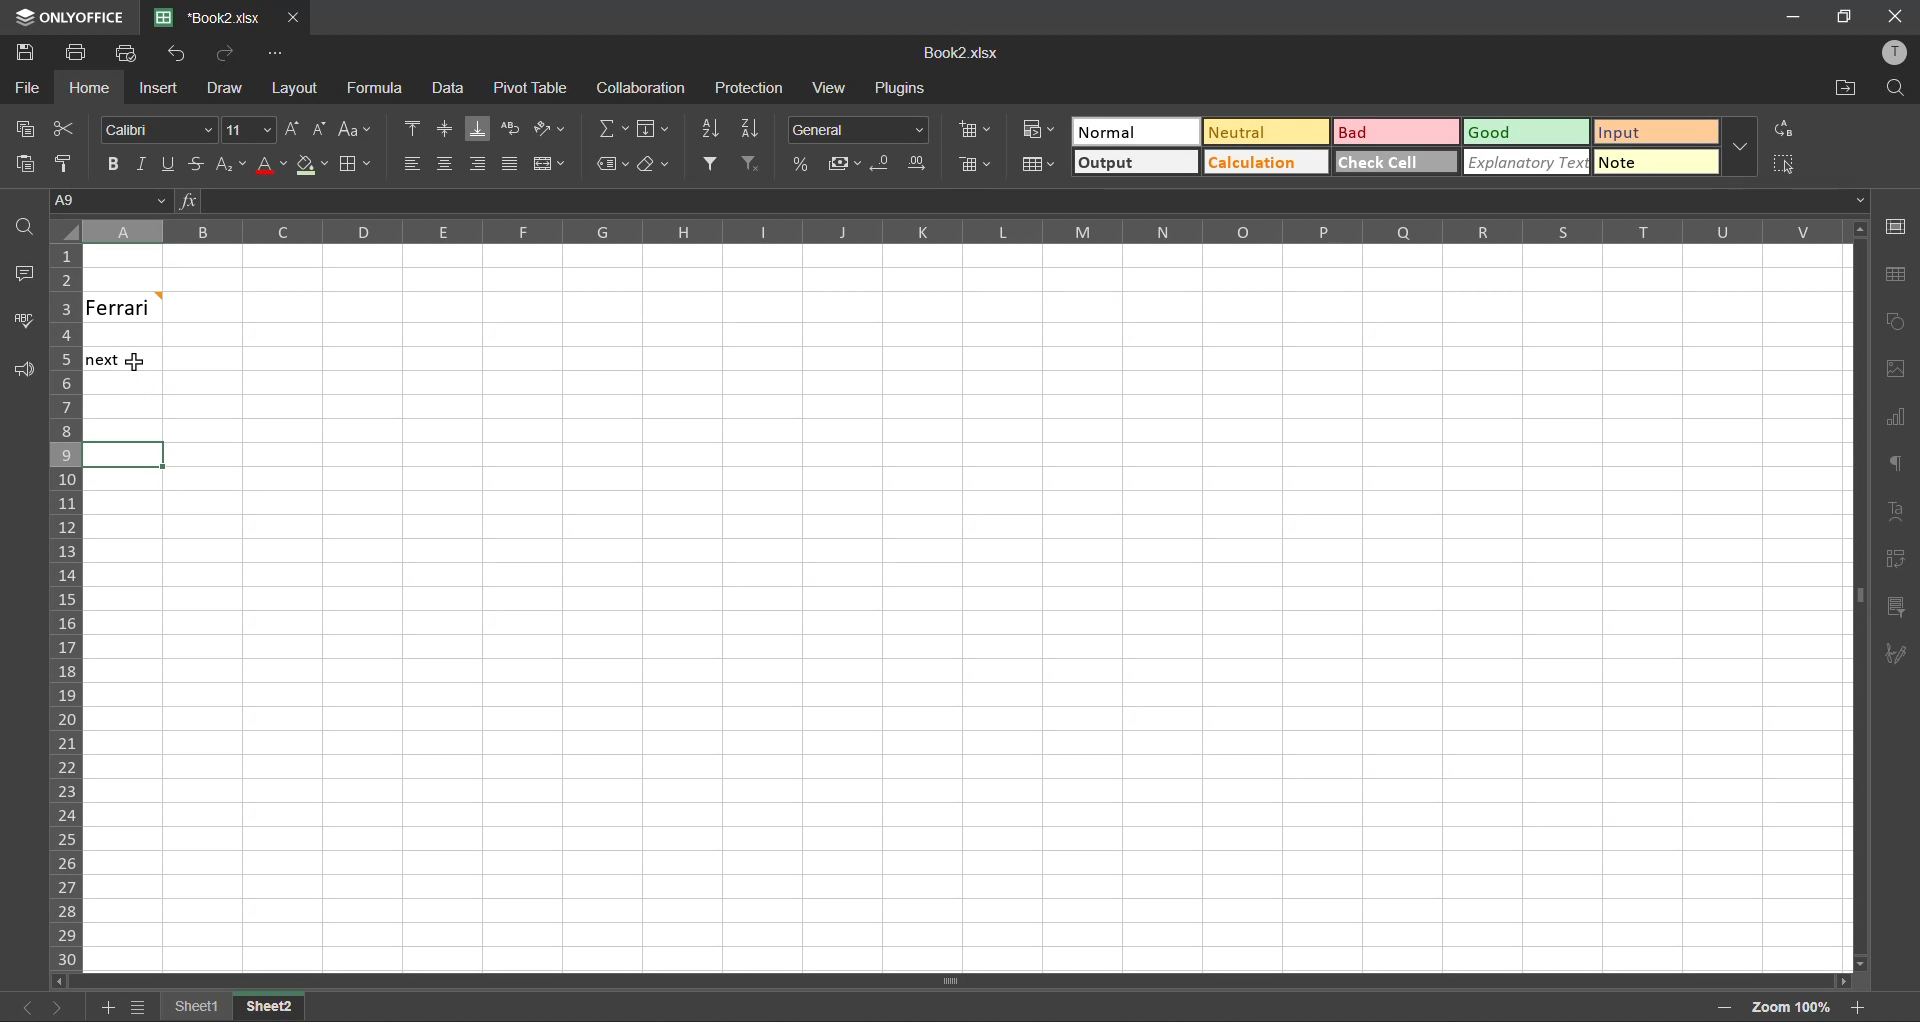 This screenshot has width=1920, height=1022. What do you see at coordinates (1133, 131) in the screenshot?
I see `normal` at bounding box center [1133, 131].